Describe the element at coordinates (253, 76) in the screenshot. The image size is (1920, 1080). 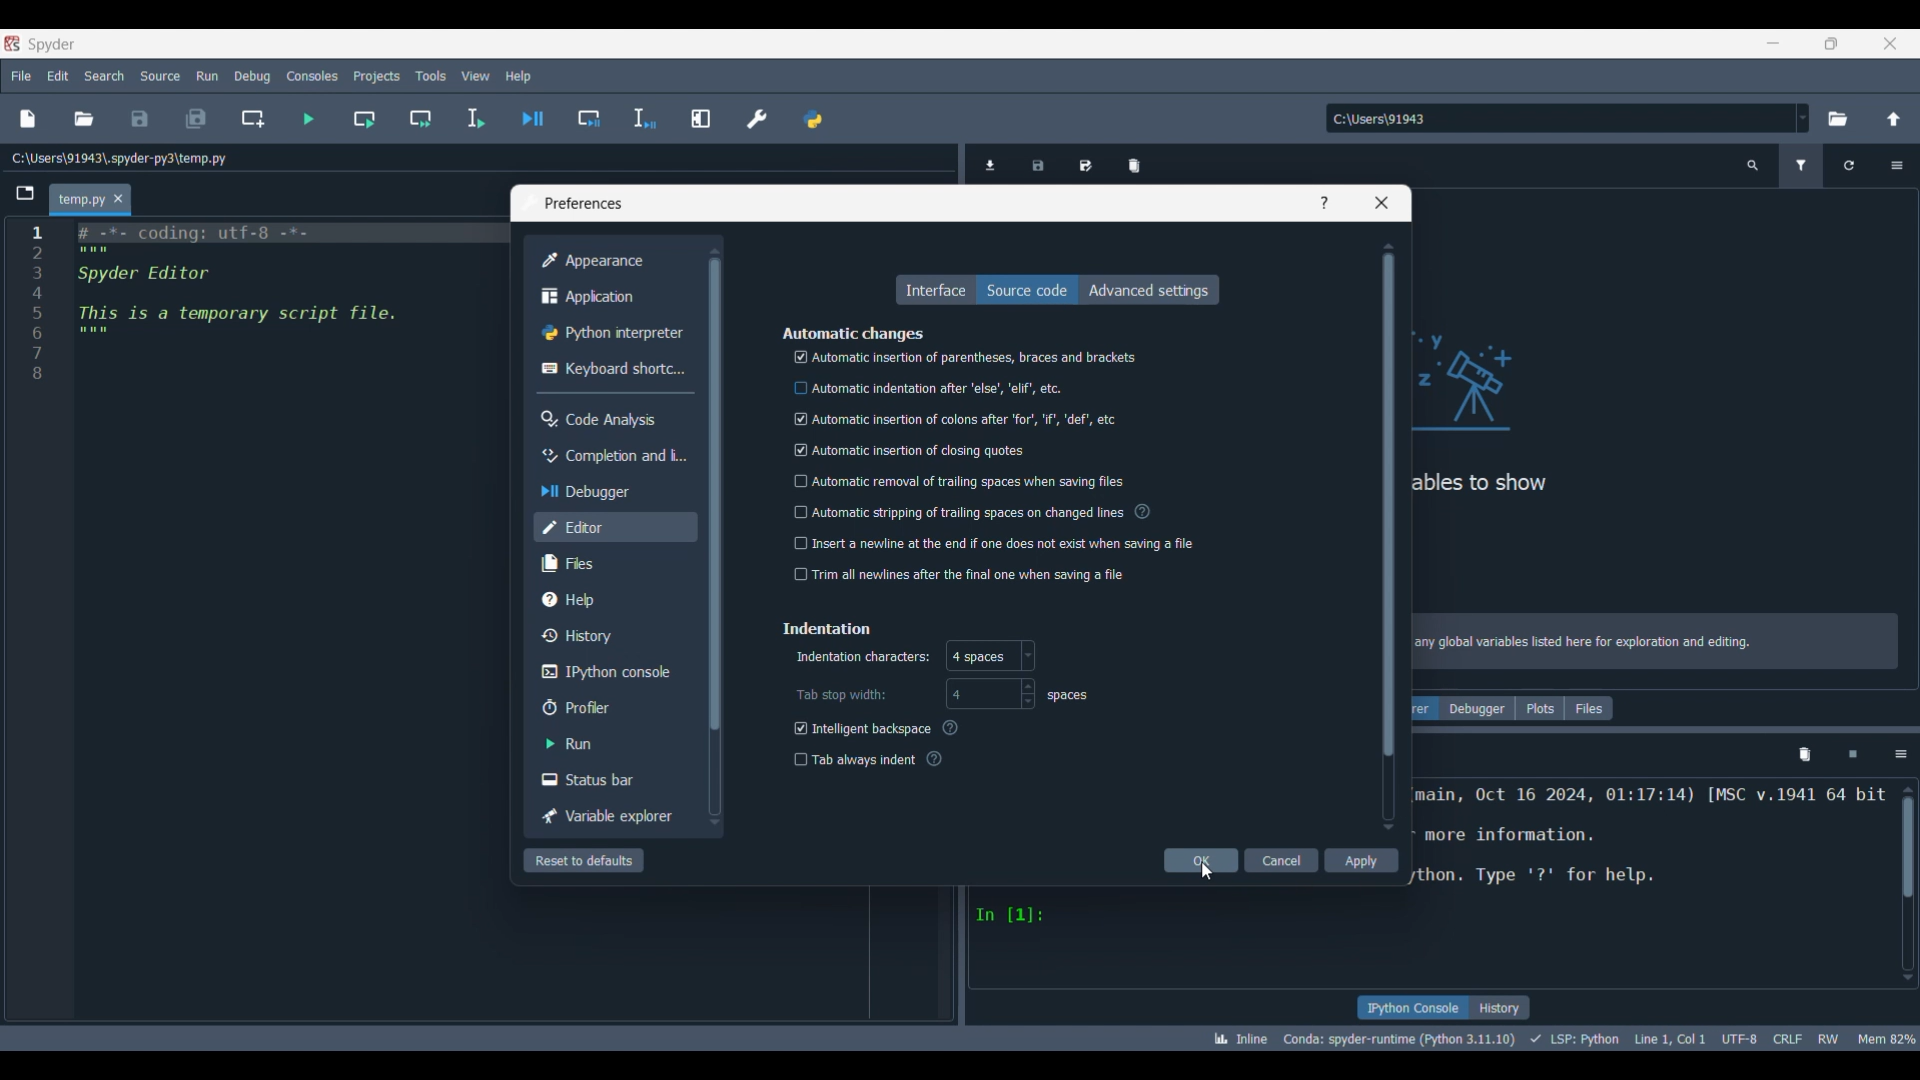
I see `Debug menu` at that location.